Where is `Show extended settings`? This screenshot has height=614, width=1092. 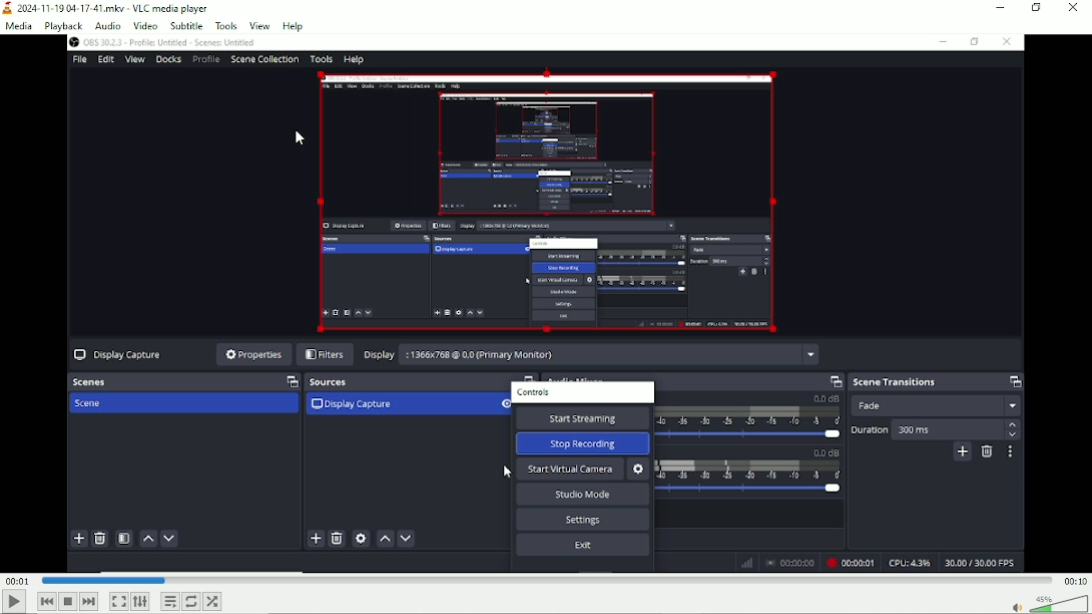 Show extended settings is located at coordinates (140, 602).